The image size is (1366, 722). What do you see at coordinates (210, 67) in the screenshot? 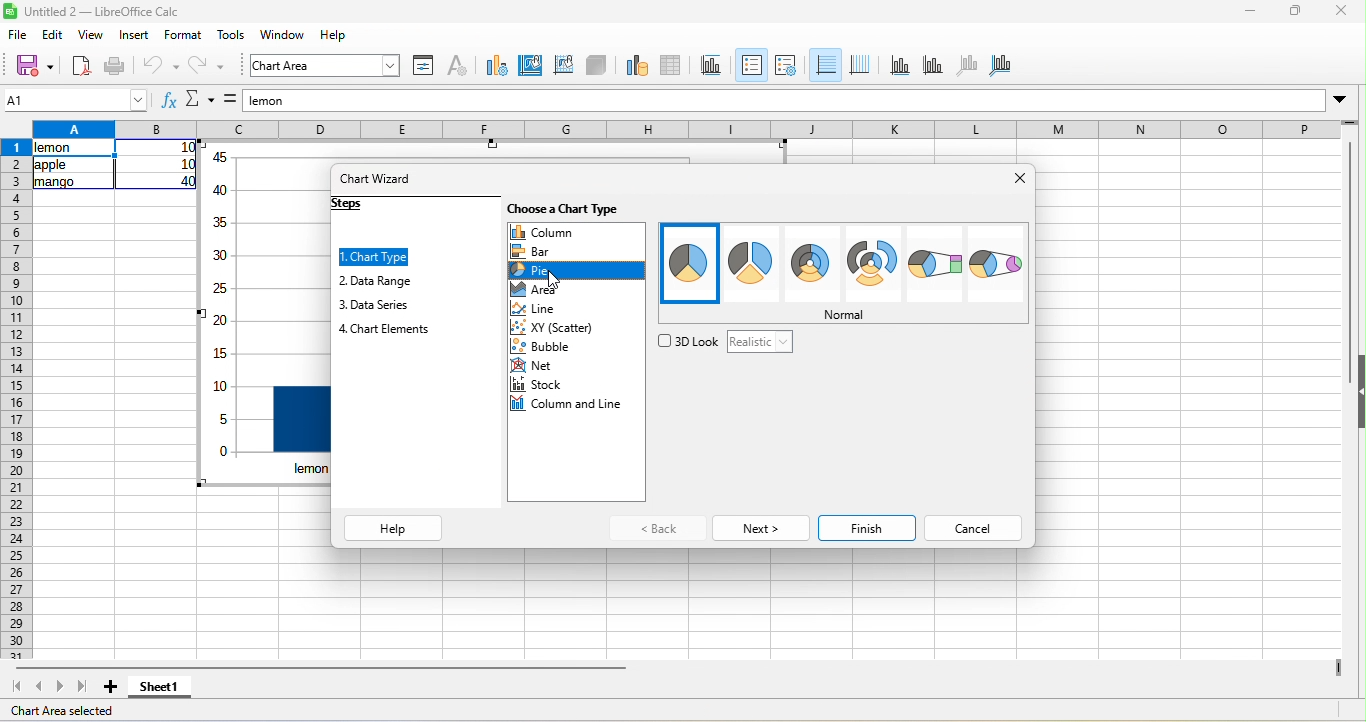
I see `redo` at bounding box center [210, 67].